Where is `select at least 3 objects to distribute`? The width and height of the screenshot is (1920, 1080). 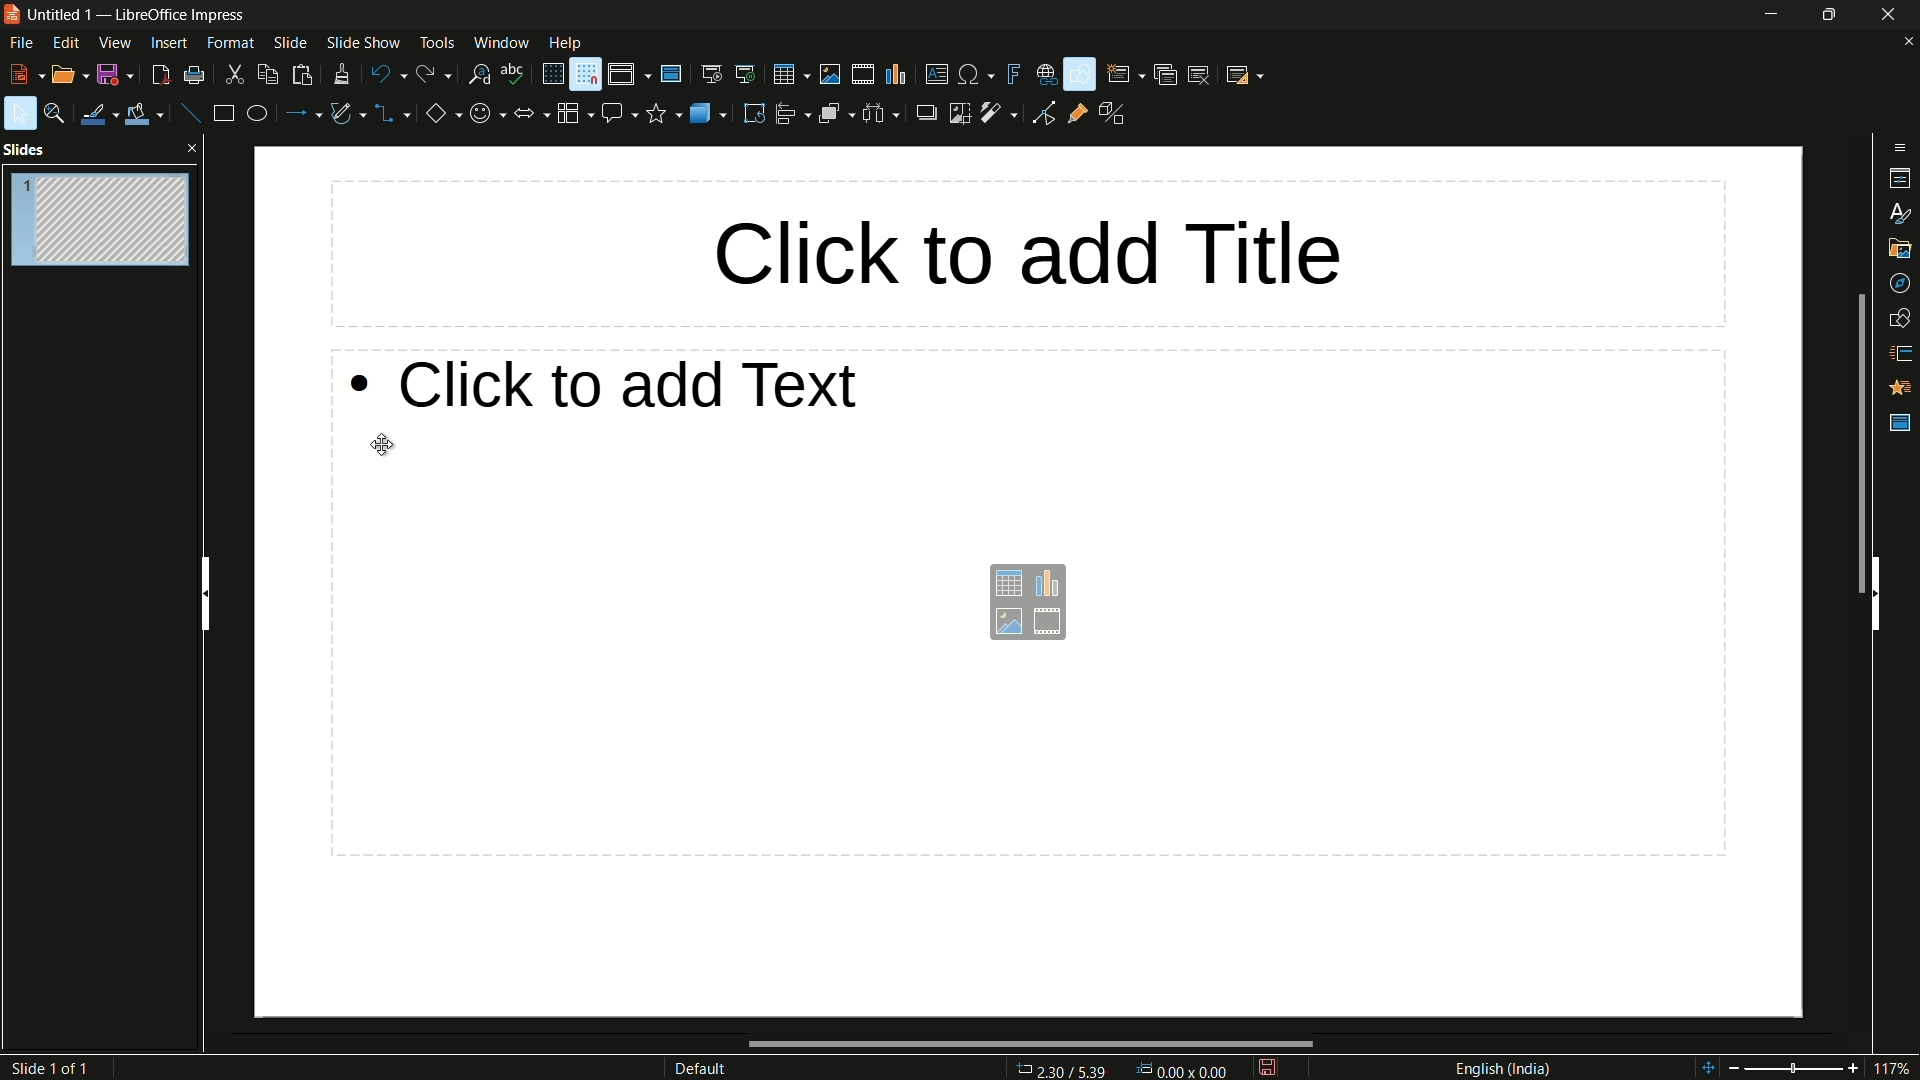 select at least 3 objects to distribute is located at coordinates (879, 113).